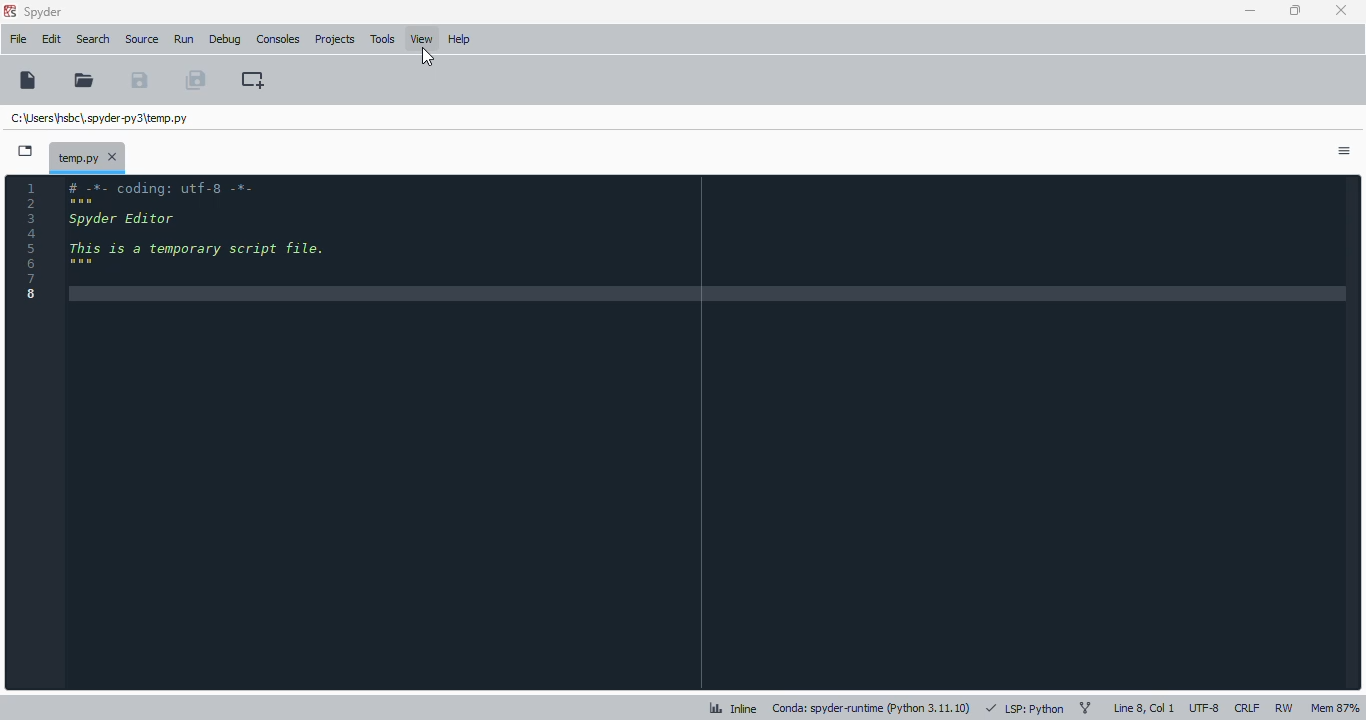  What do you see at coordinates (335, 39) in the screenshot?
I see `projects` at bounding box center [335, 39].